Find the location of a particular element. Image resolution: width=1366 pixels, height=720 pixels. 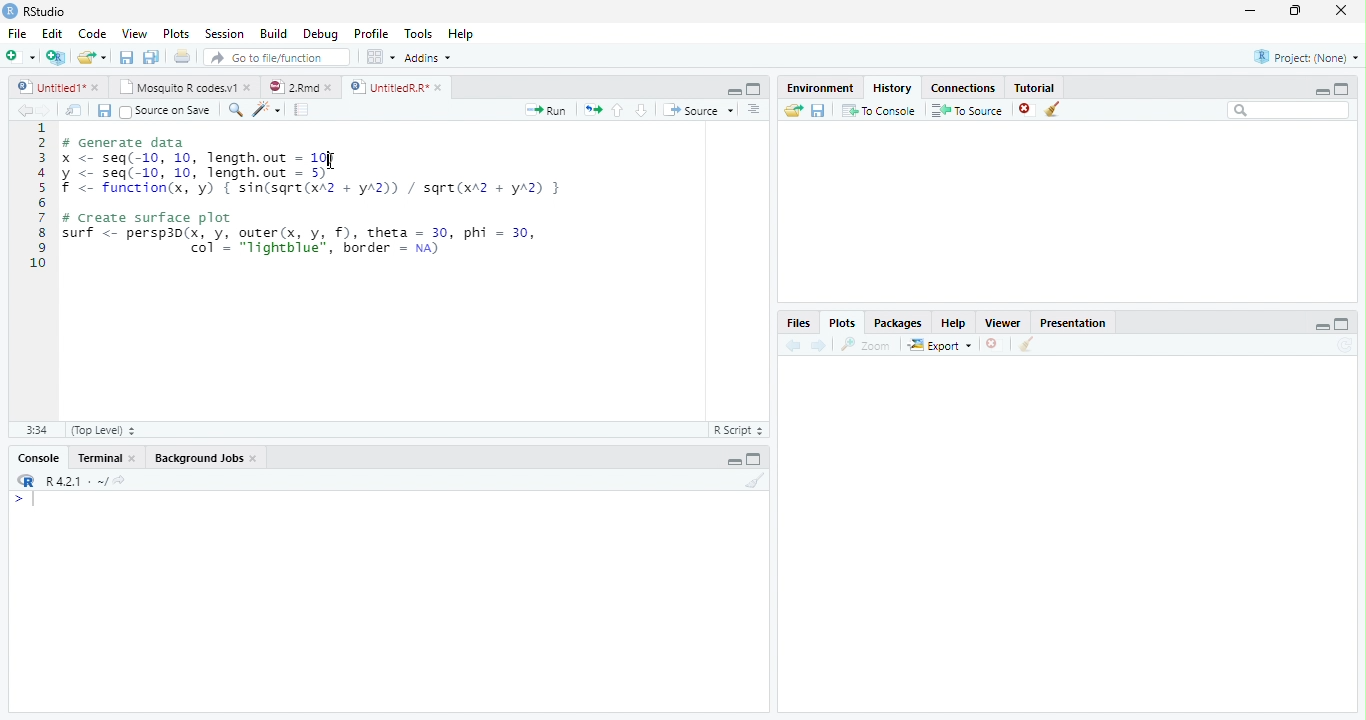

Build is located at coordinates (273, 33).